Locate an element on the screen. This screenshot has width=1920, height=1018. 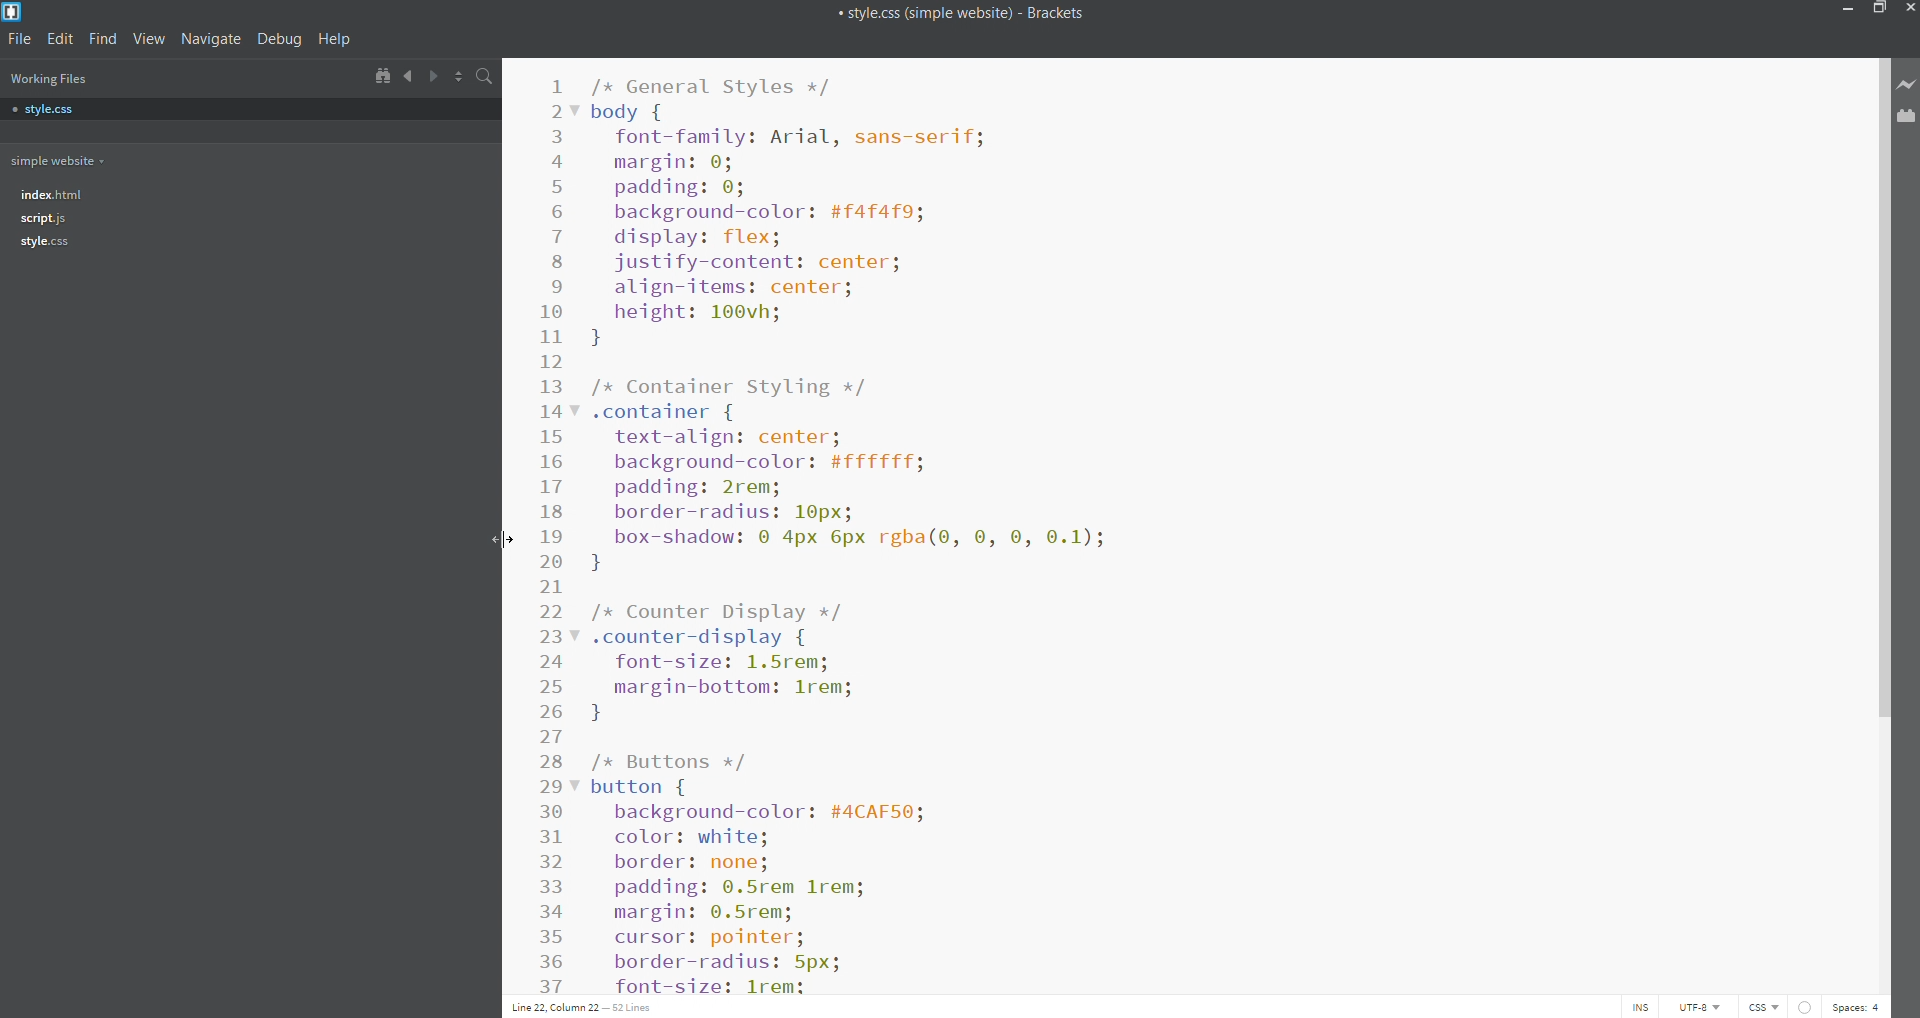
help is located at coordinates (334, 39).